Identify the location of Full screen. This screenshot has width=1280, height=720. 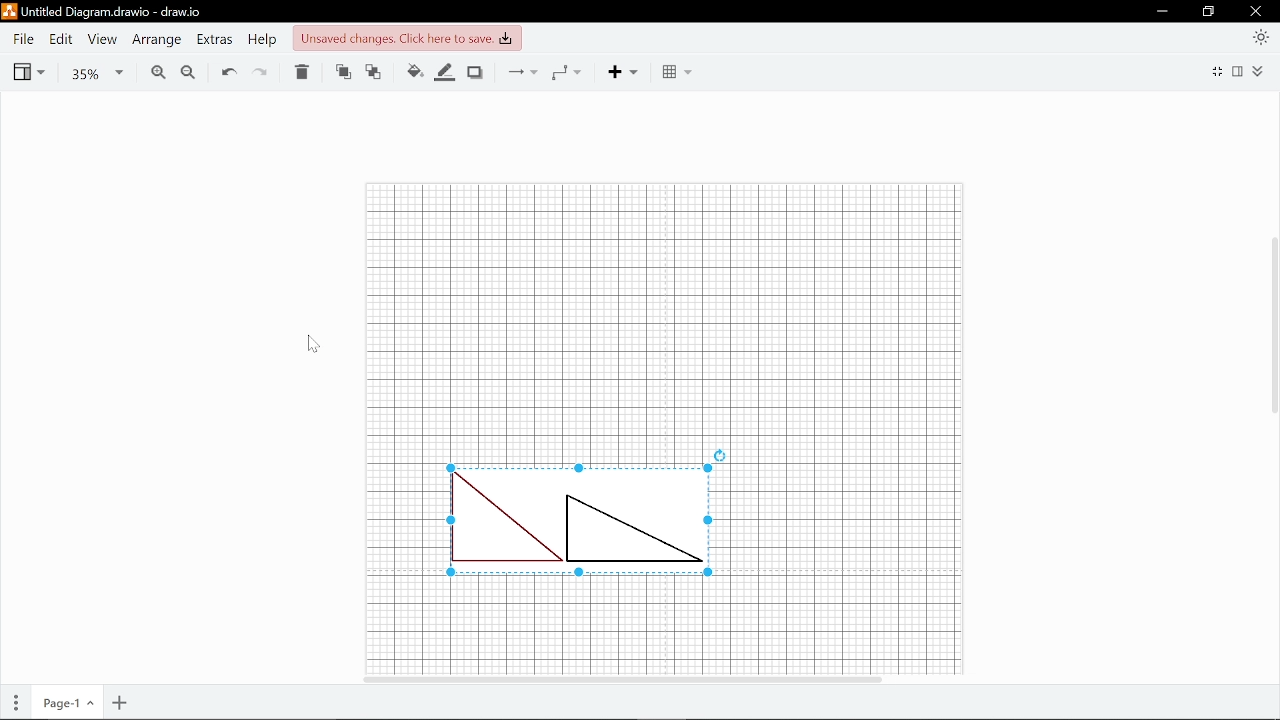
(1216, 73).